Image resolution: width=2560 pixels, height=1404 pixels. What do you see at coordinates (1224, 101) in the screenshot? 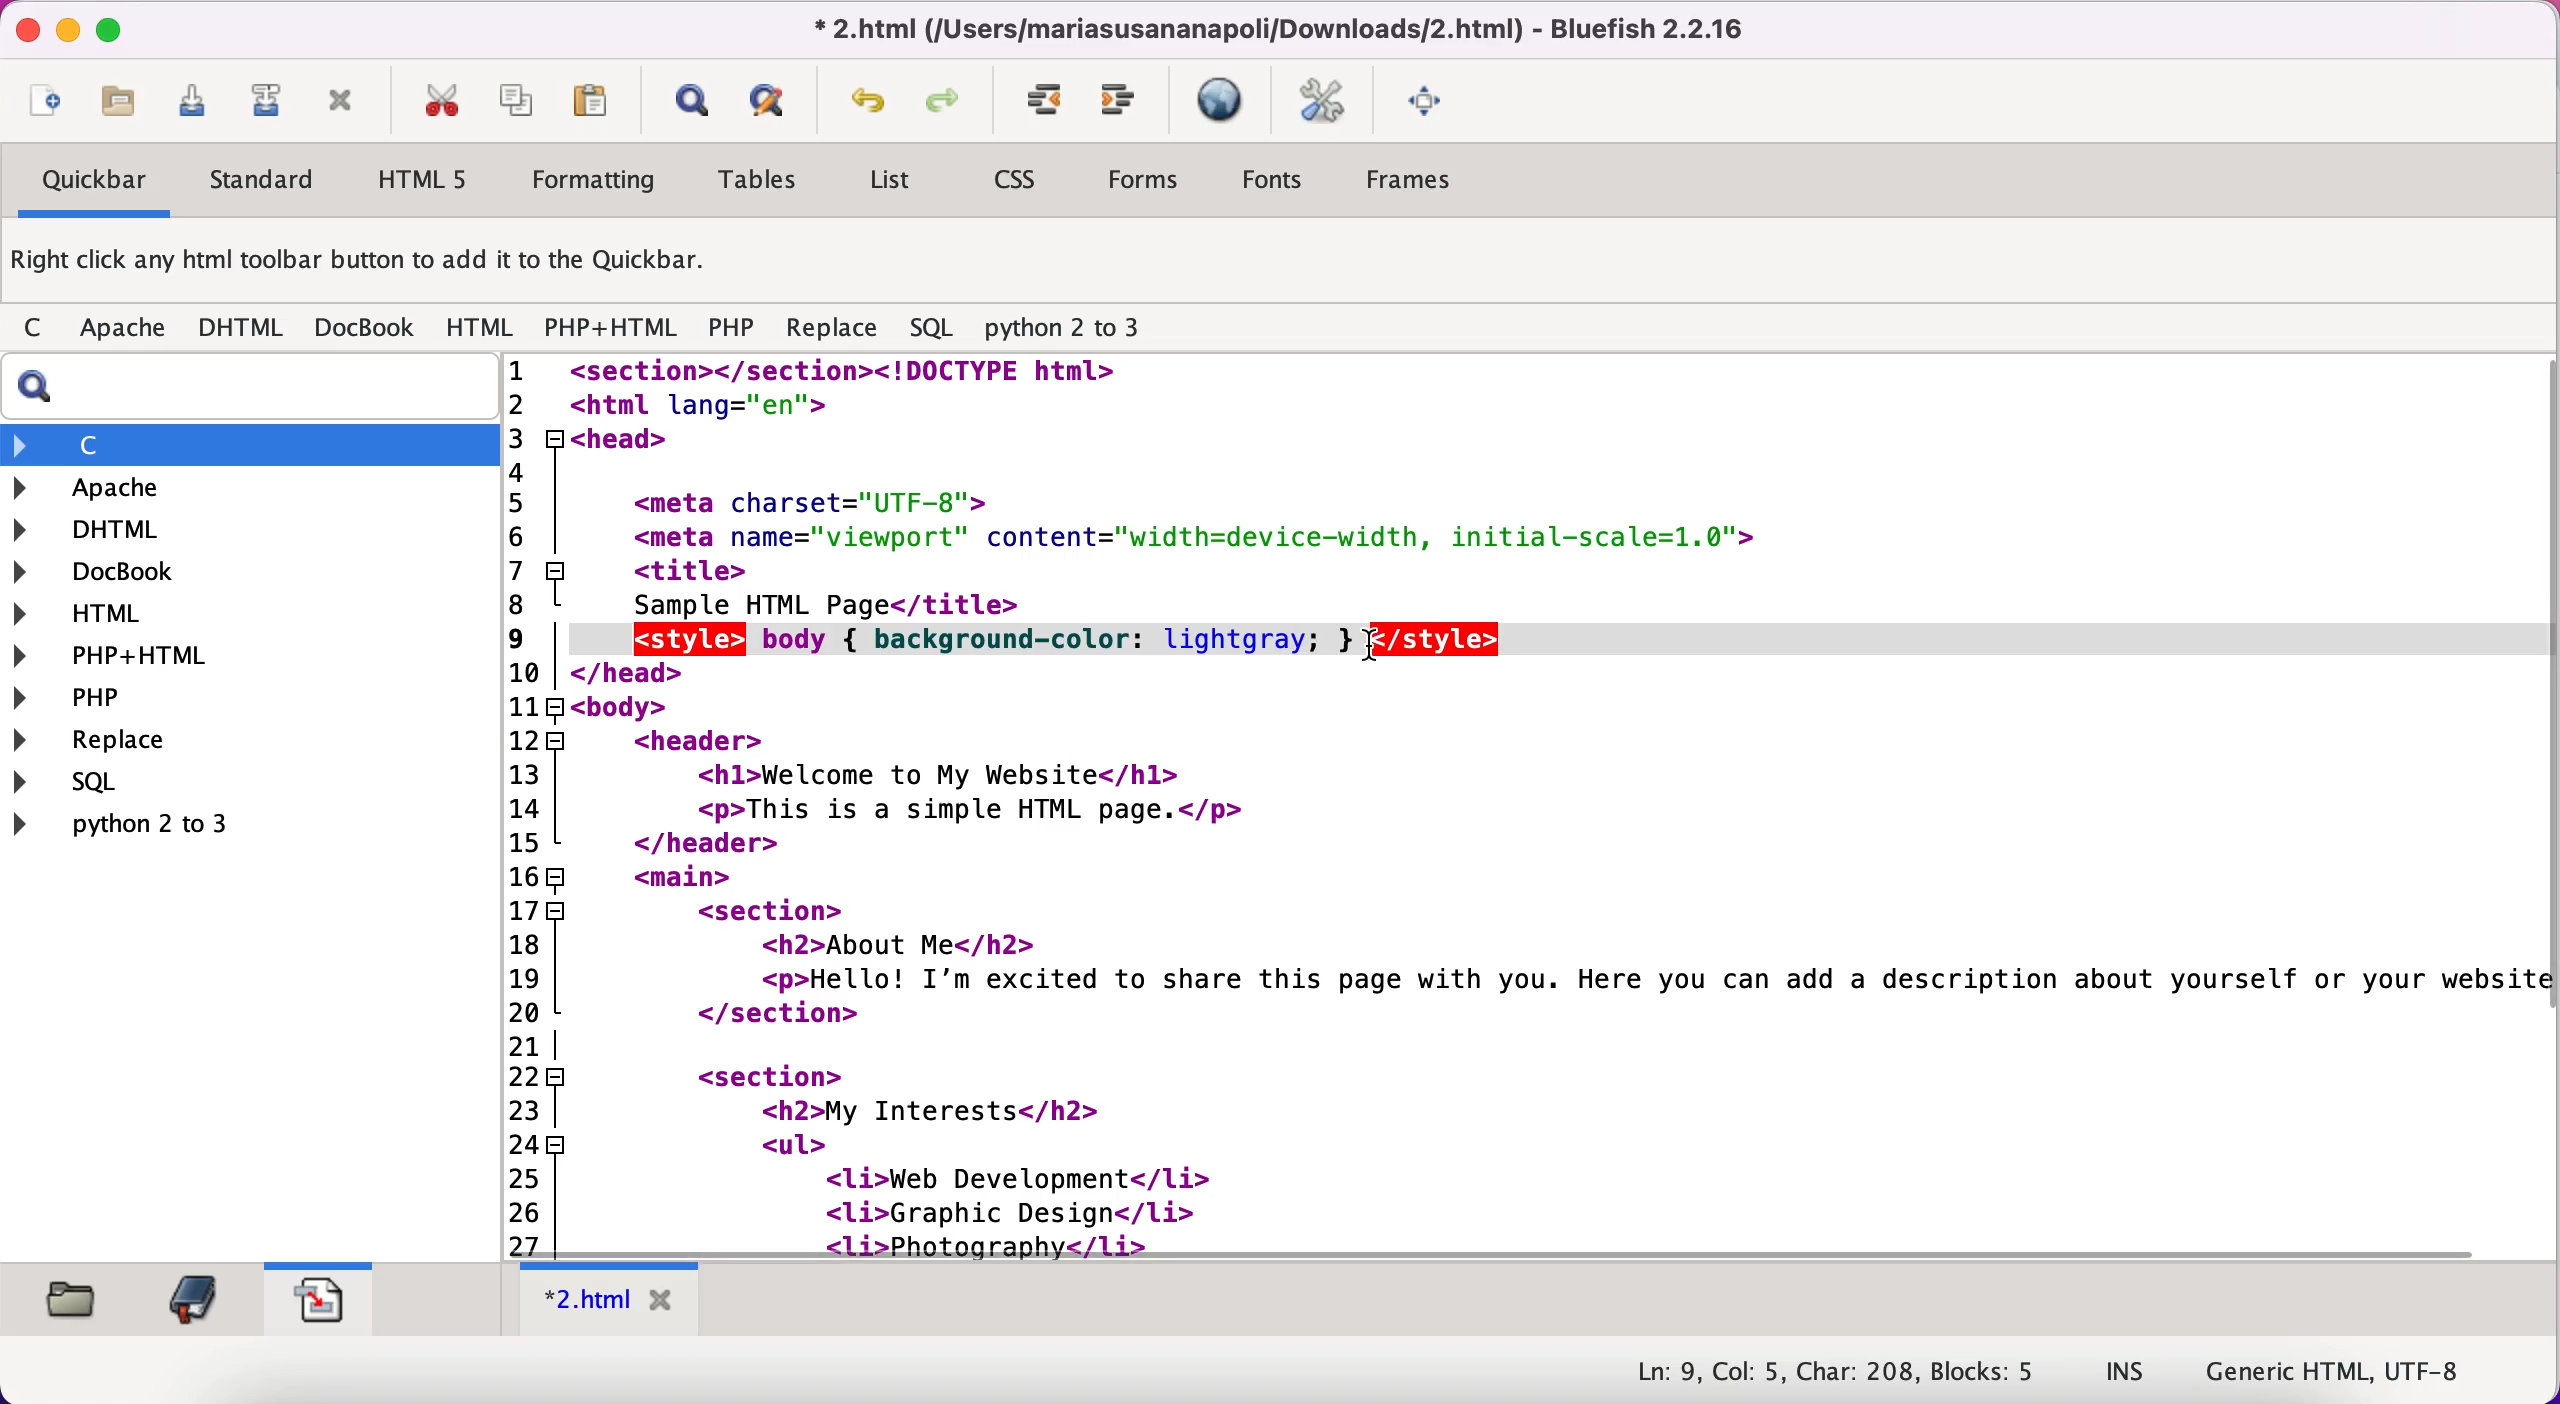
I see `preview in browser` at bounding box center [1224, 101].